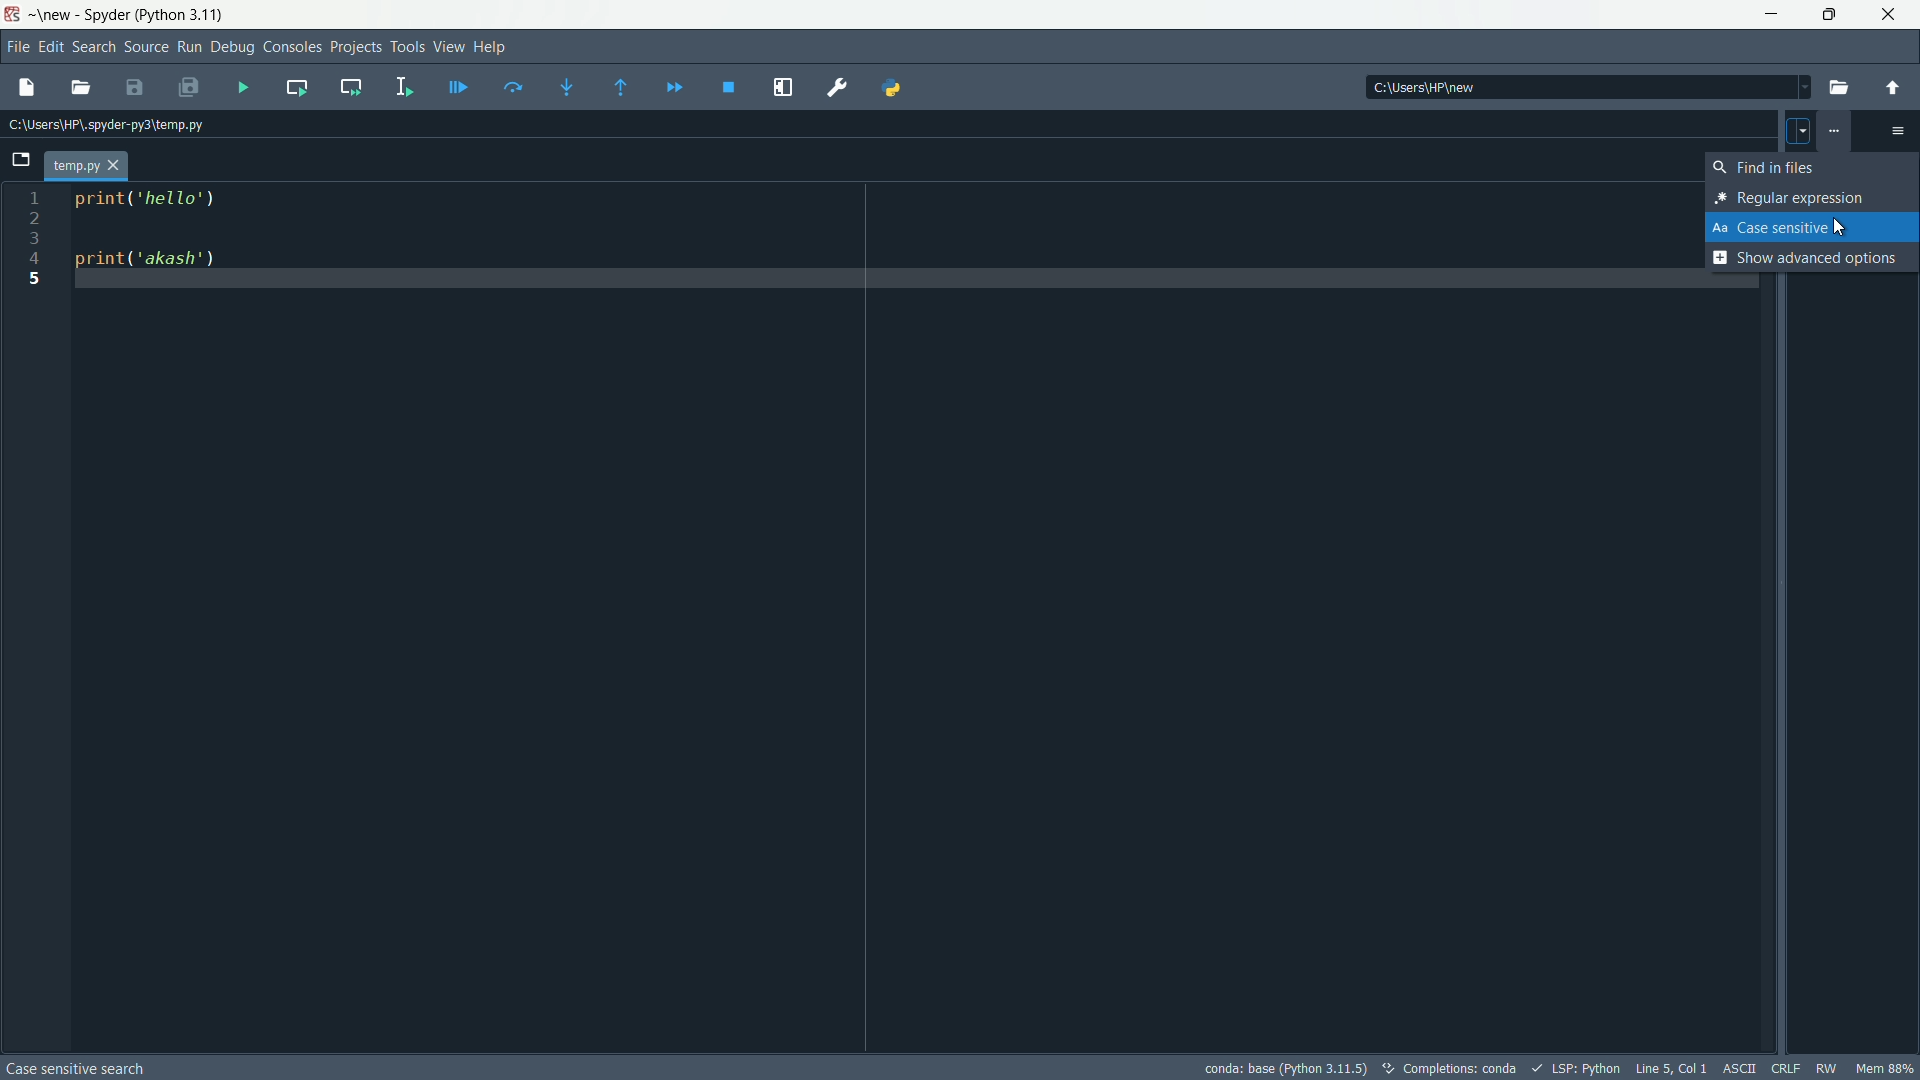  What do you see at coordinates (1286, 1068) in the screenshot?
I see `conda: base (Python 3.11.5)` at bounding box center [1286, 1068].